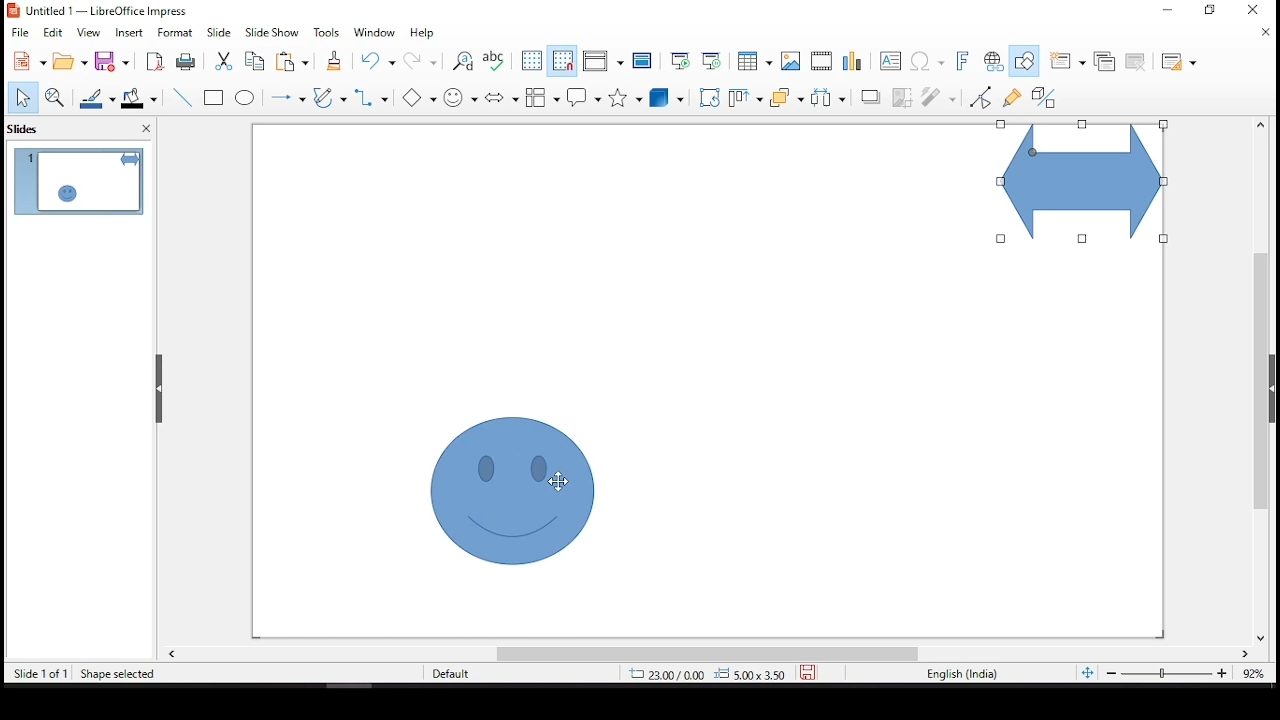  Describe the element at coordinates (563, 61) in the screenshot. I see `snap to grid` at that location.